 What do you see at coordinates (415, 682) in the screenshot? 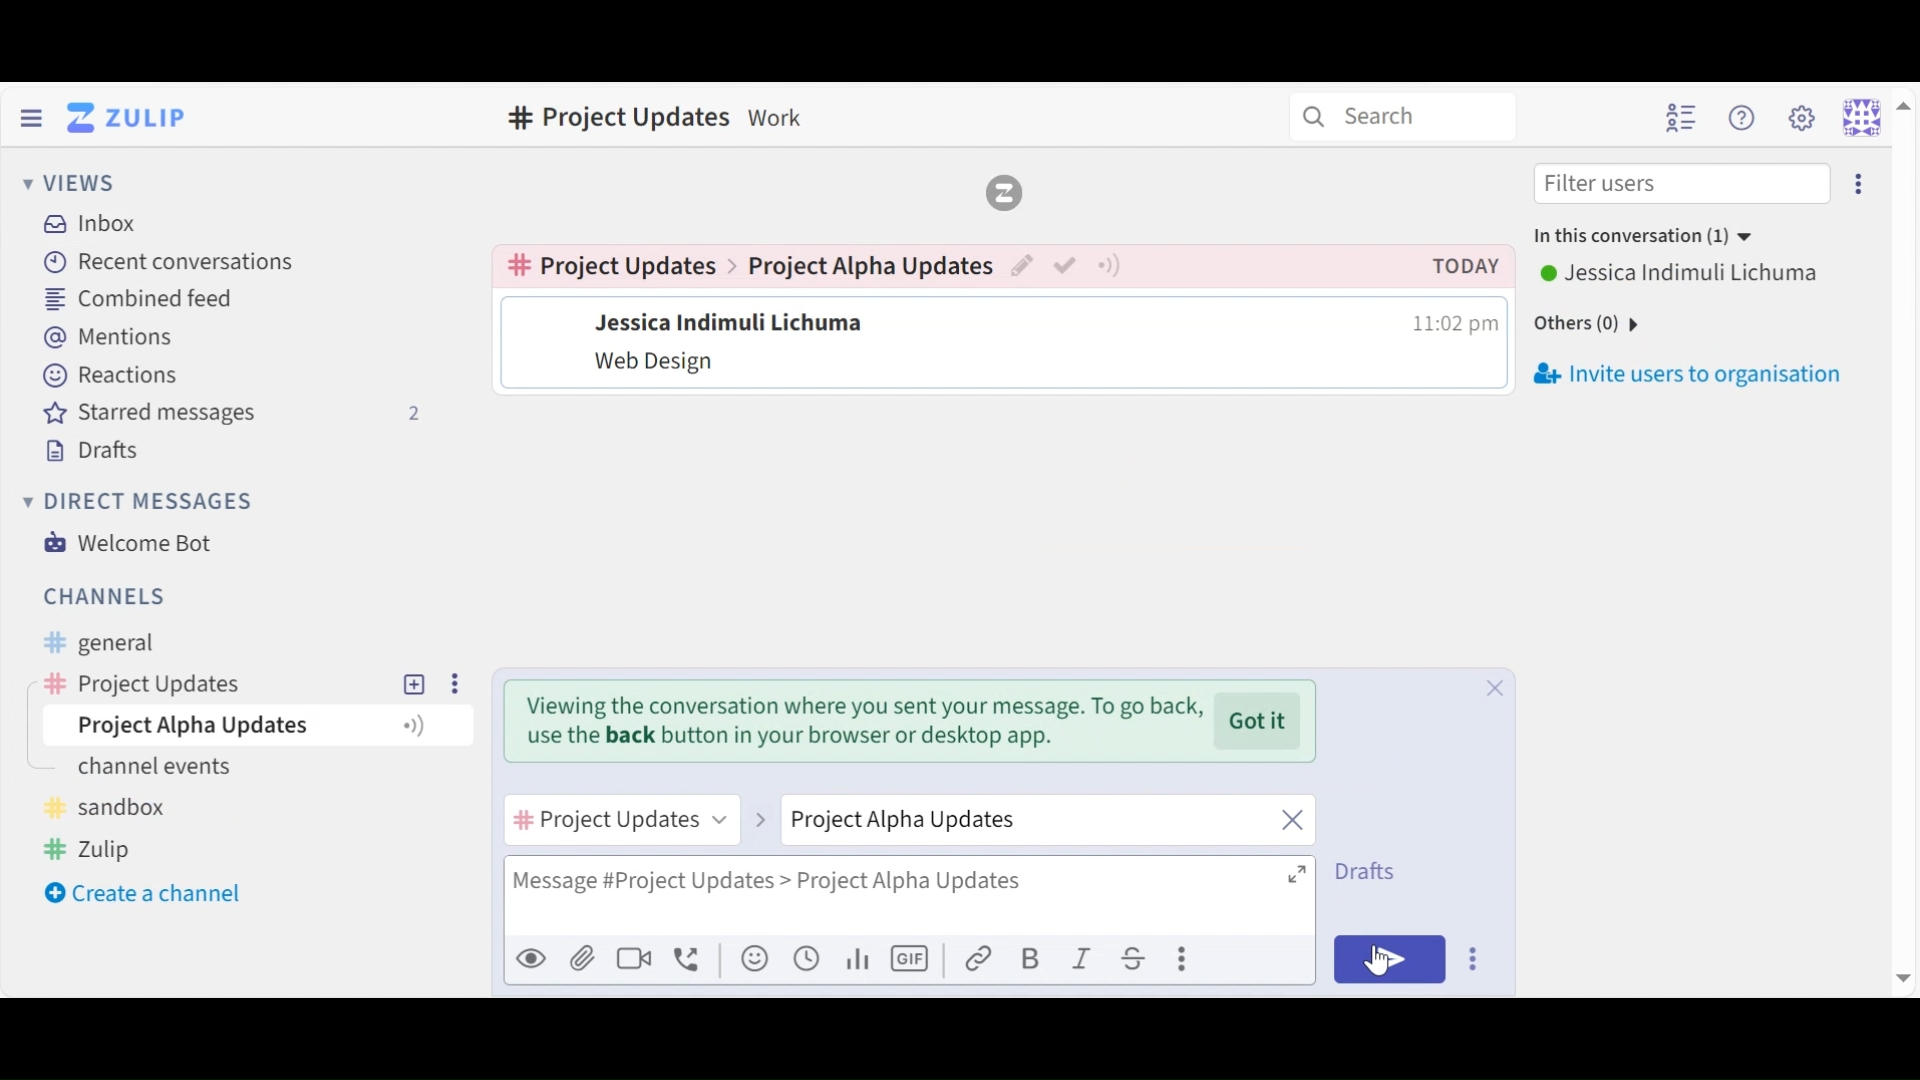
I see `New Topic` at bounding box center [415, 682].